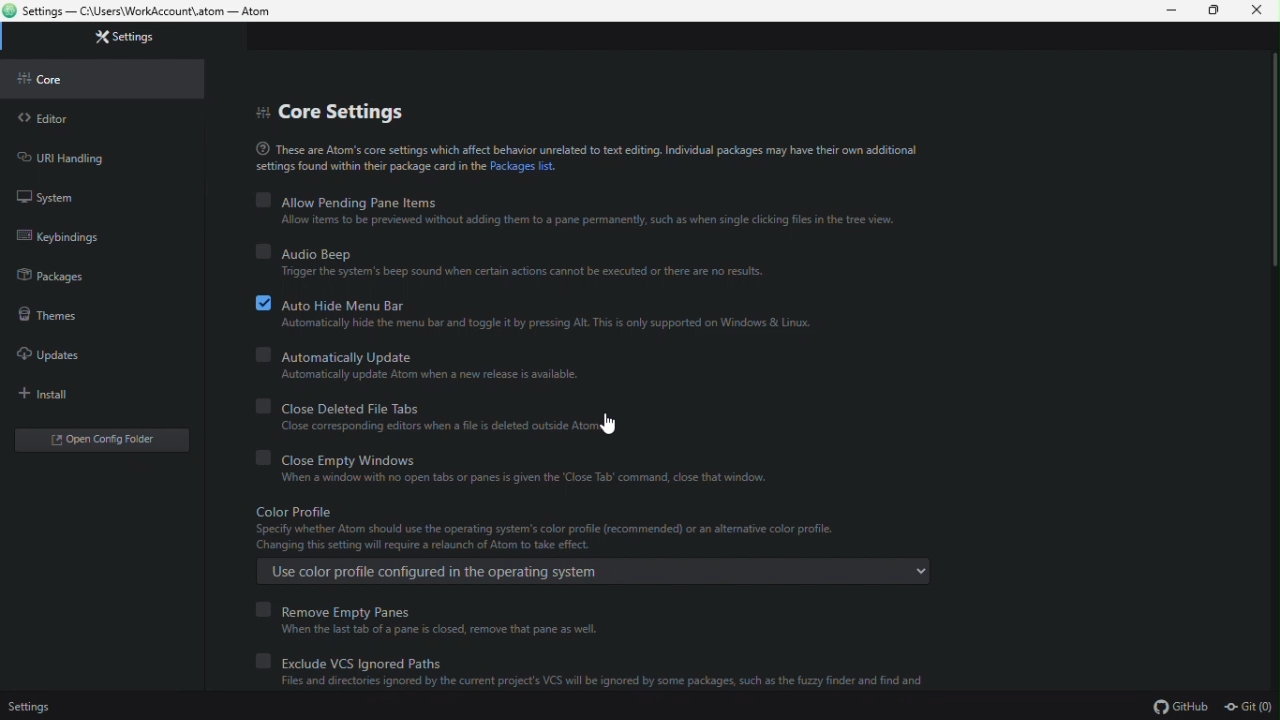 The height and width of the screenshot is (720, 1280). I want to click on key bindings, so click(62, 235).